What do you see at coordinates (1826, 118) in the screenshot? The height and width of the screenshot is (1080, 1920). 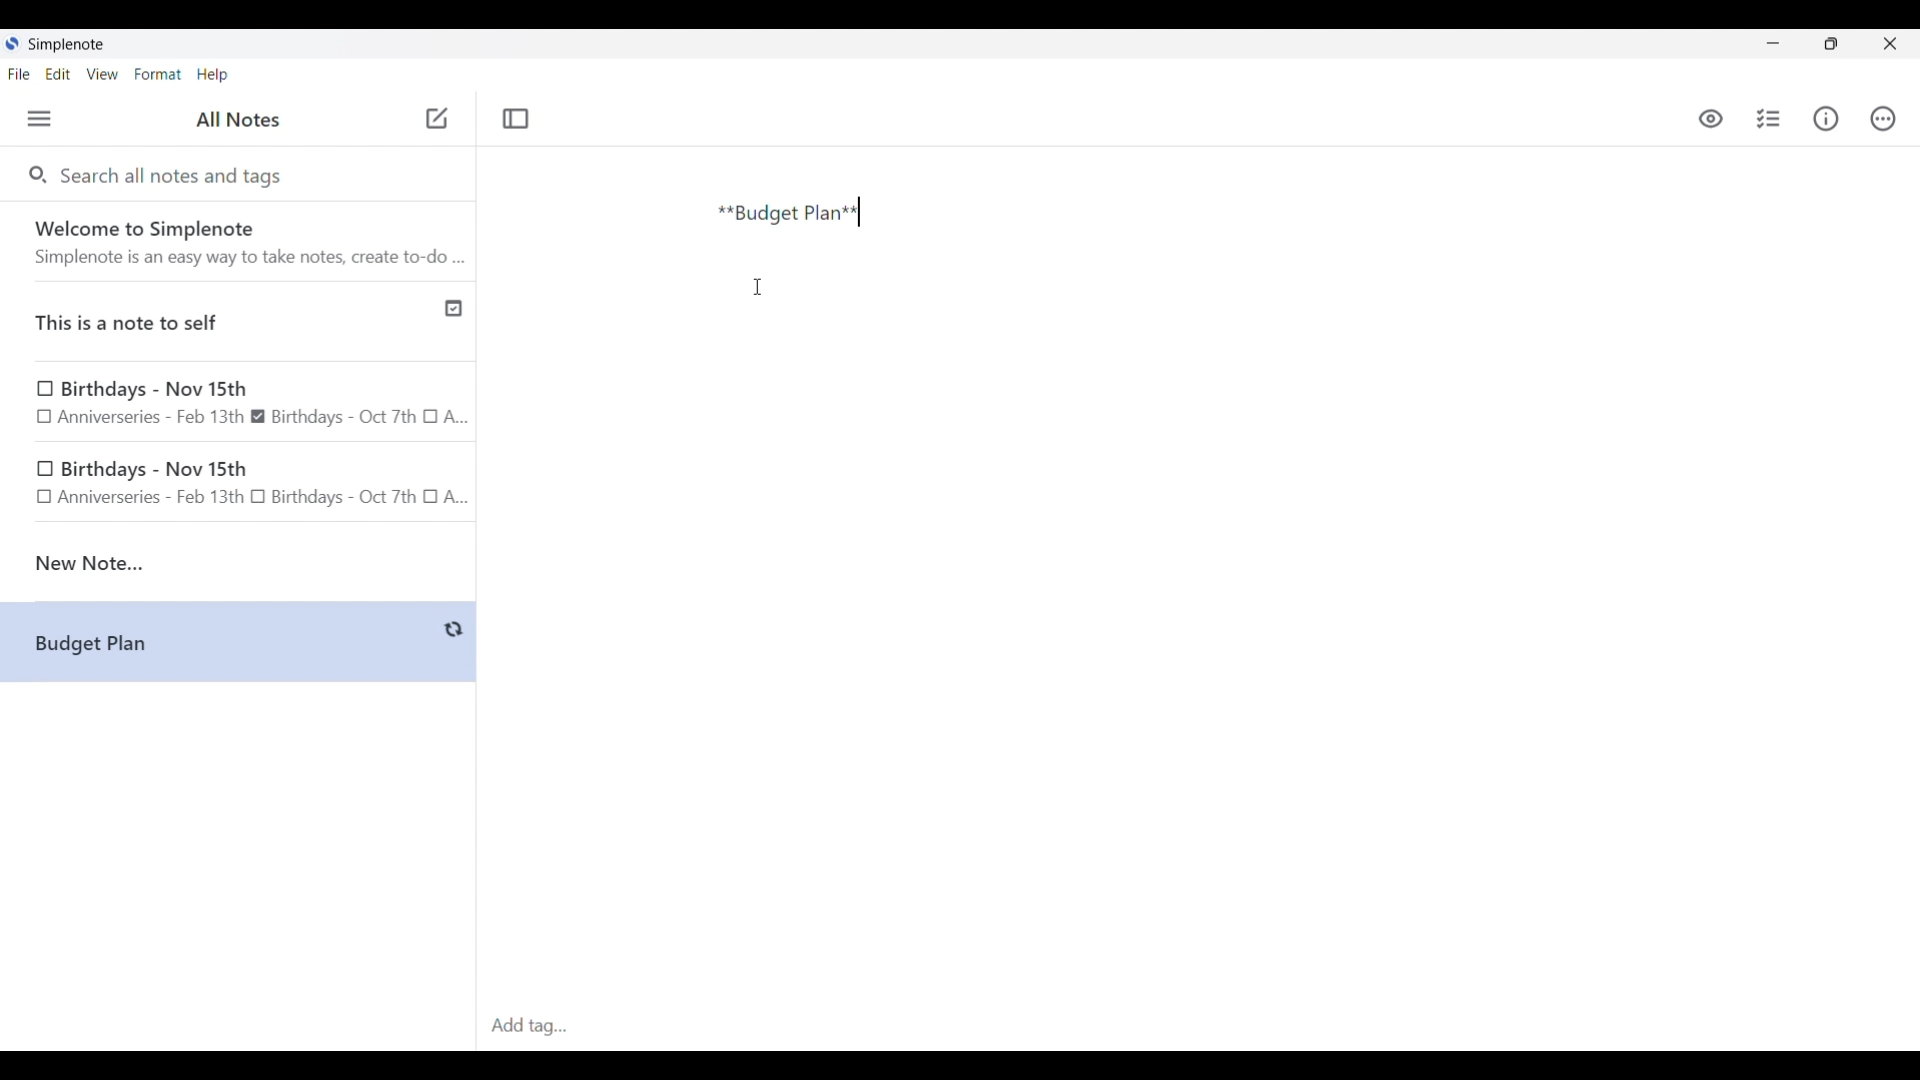 I see `Info` at bounding box center [1826, 118].